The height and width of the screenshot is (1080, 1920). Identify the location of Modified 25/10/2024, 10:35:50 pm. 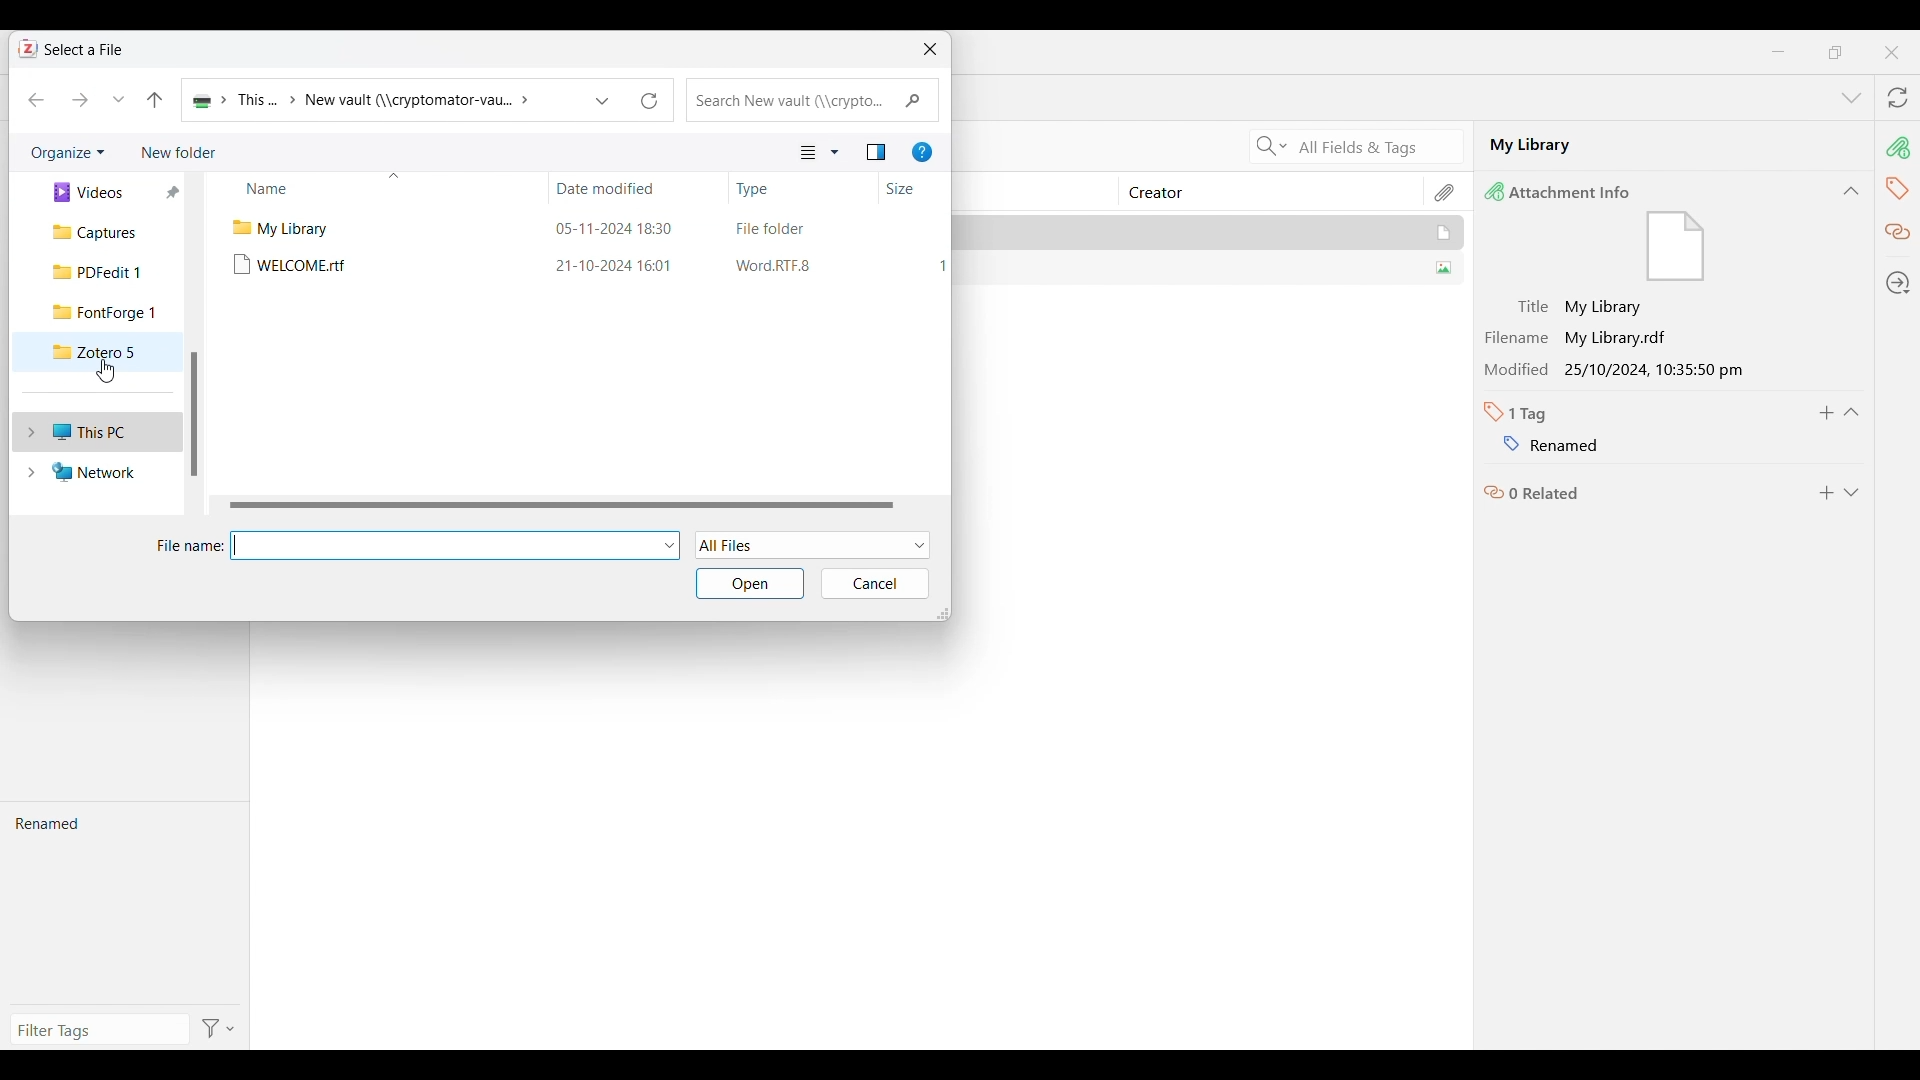
(1623, 370).